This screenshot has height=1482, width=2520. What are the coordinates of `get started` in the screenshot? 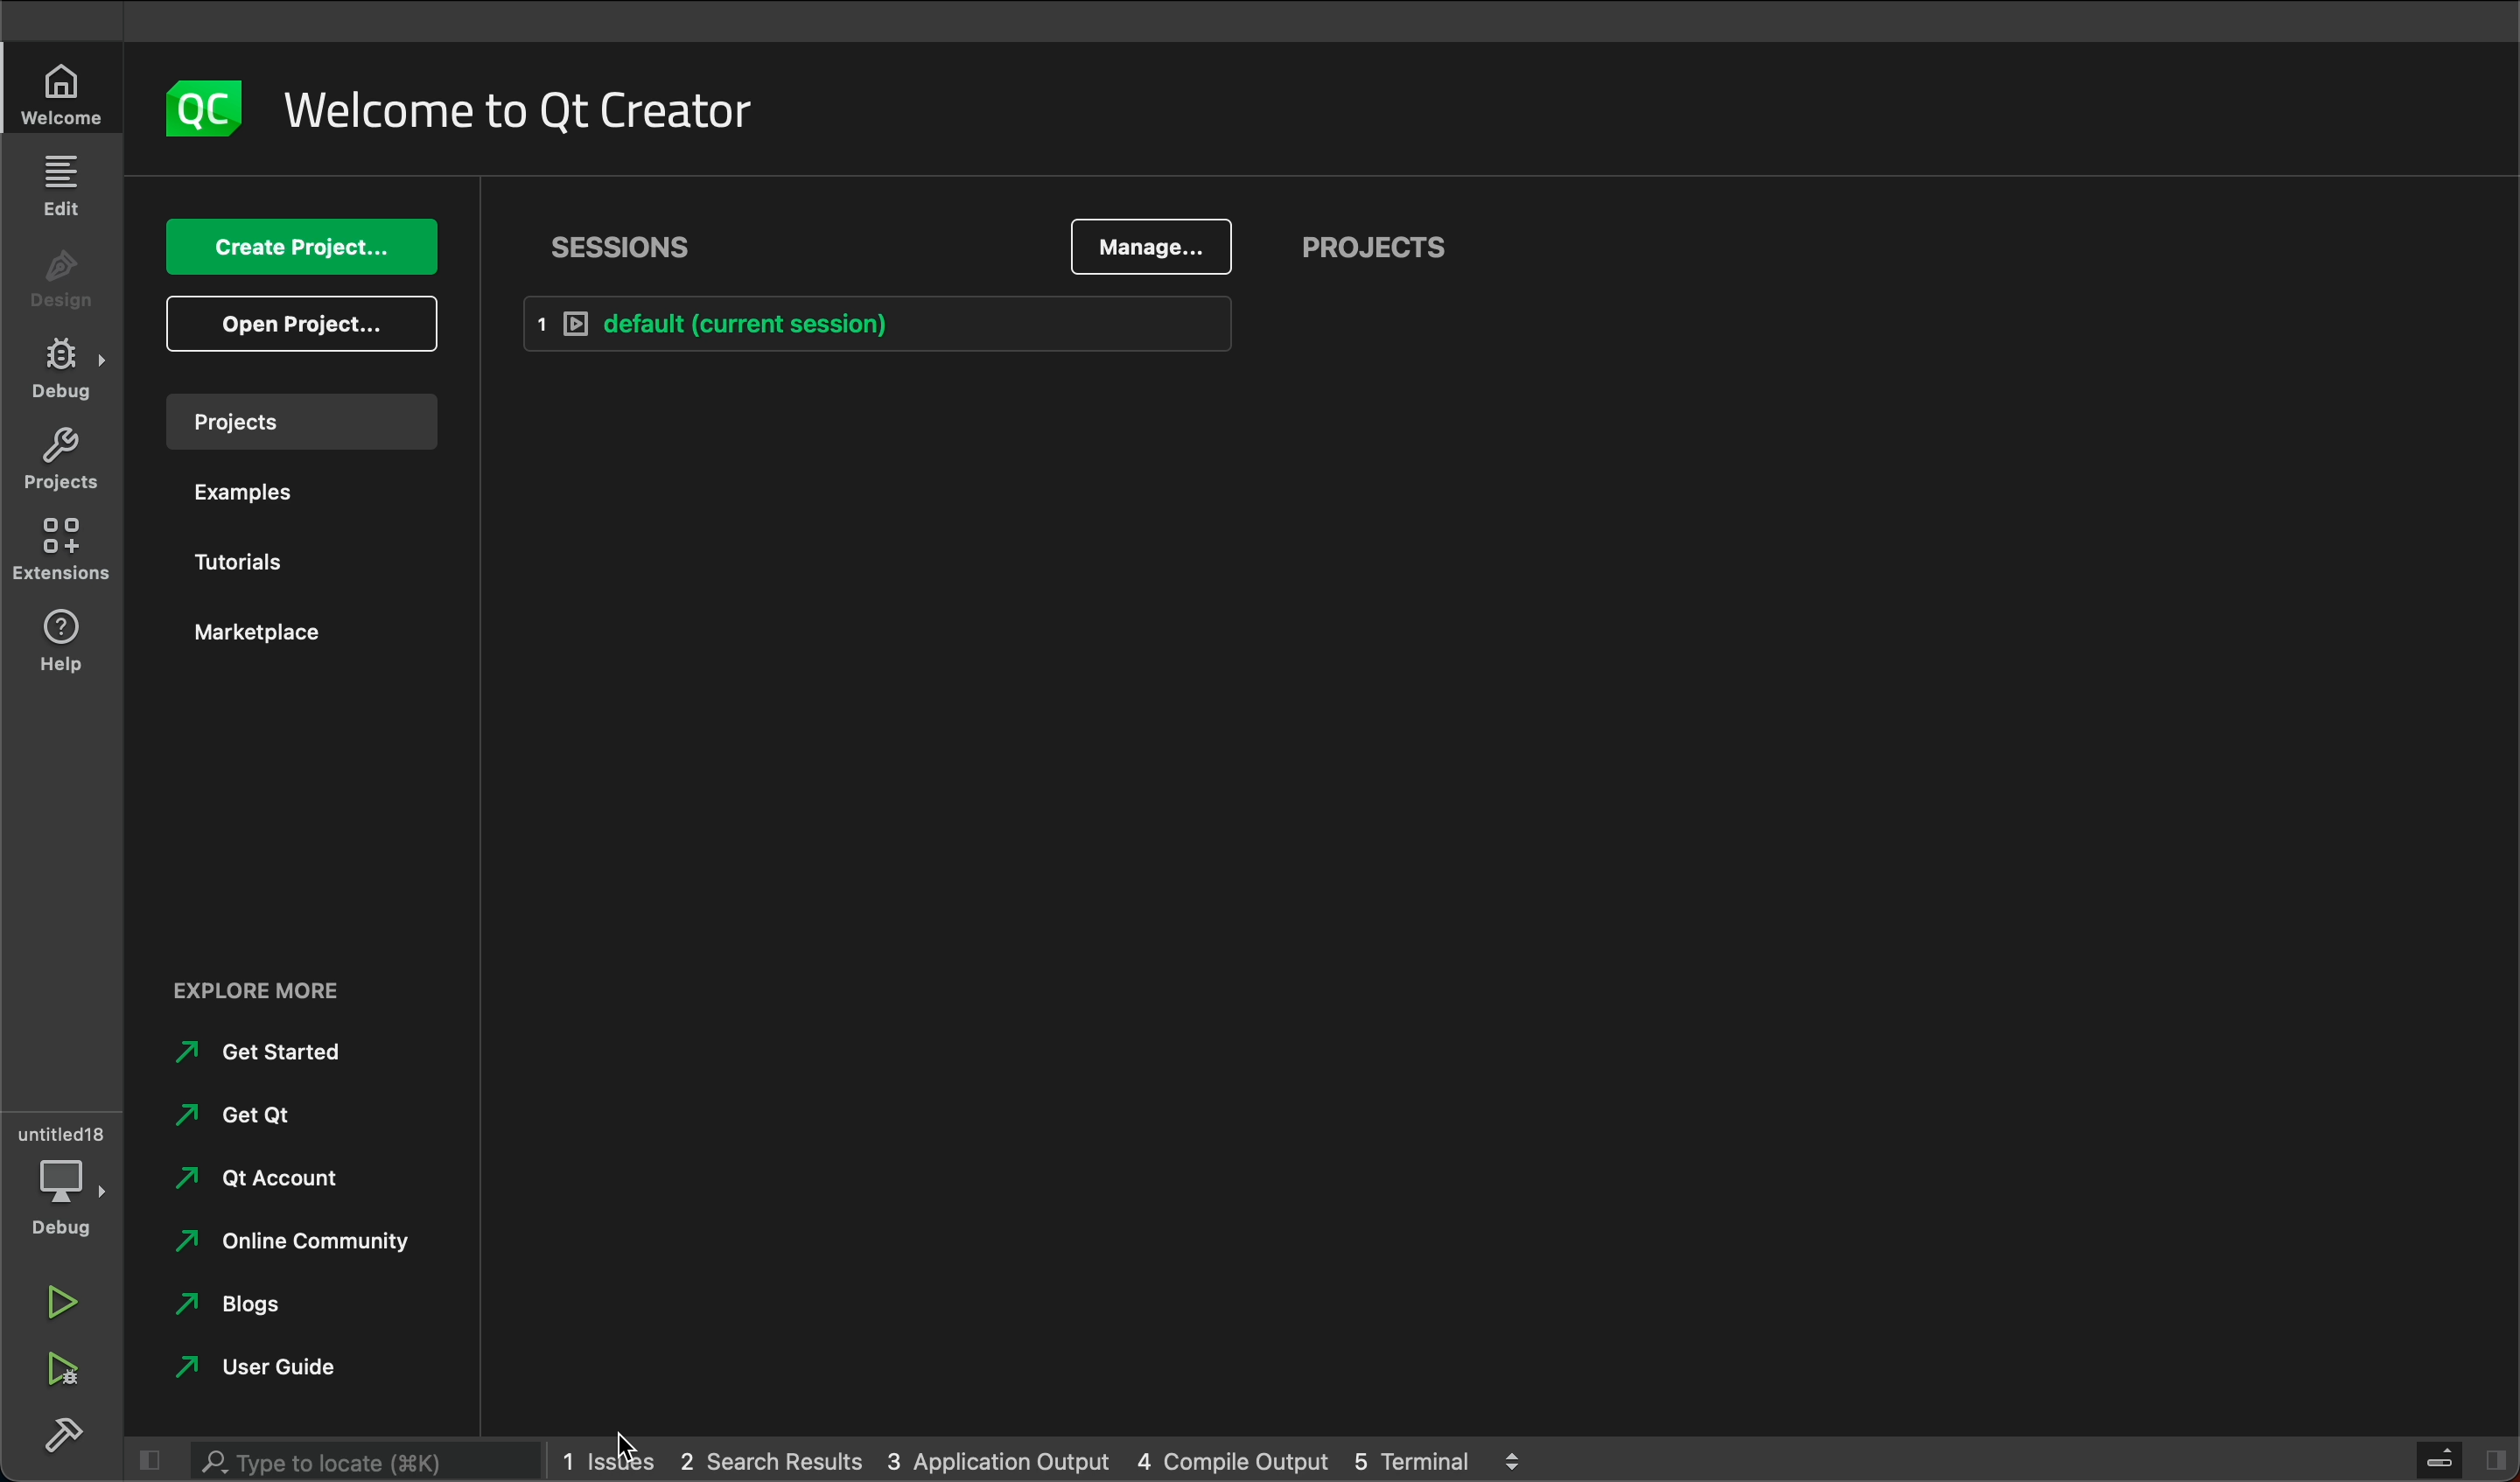 It's located at (272, 1056).